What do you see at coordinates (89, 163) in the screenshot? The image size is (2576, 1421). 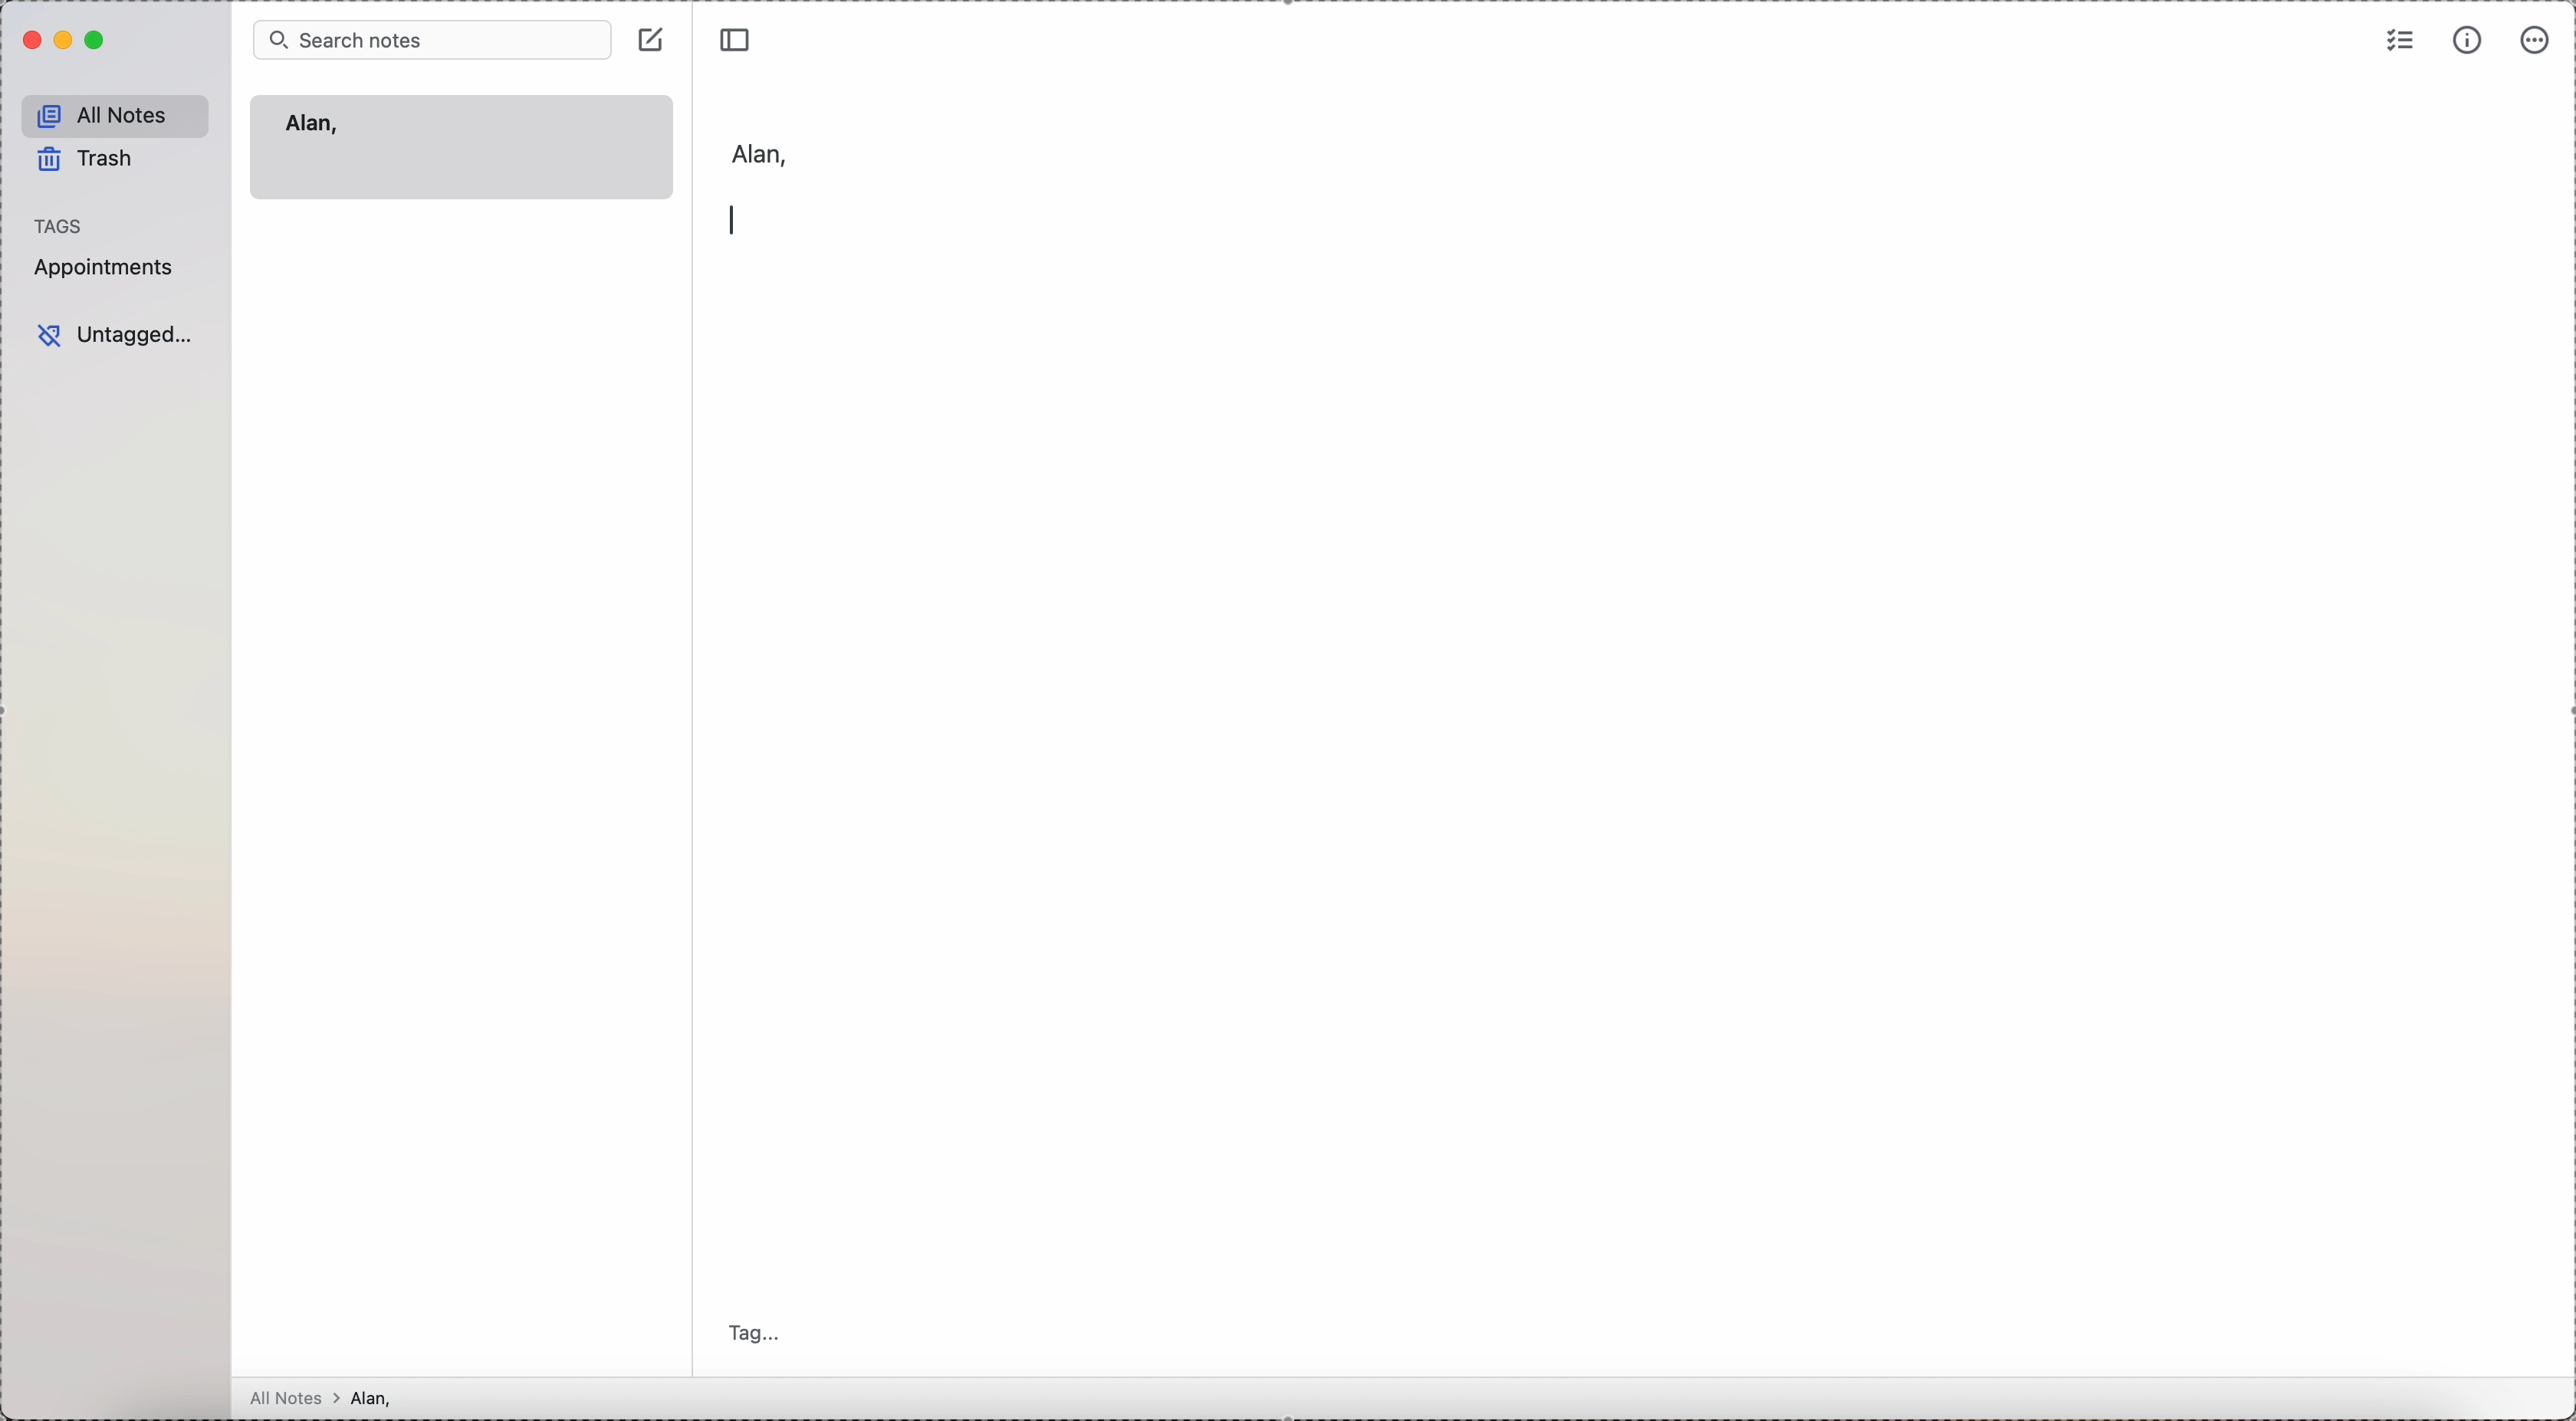 I see `trash` at bounding box center [89, 163].